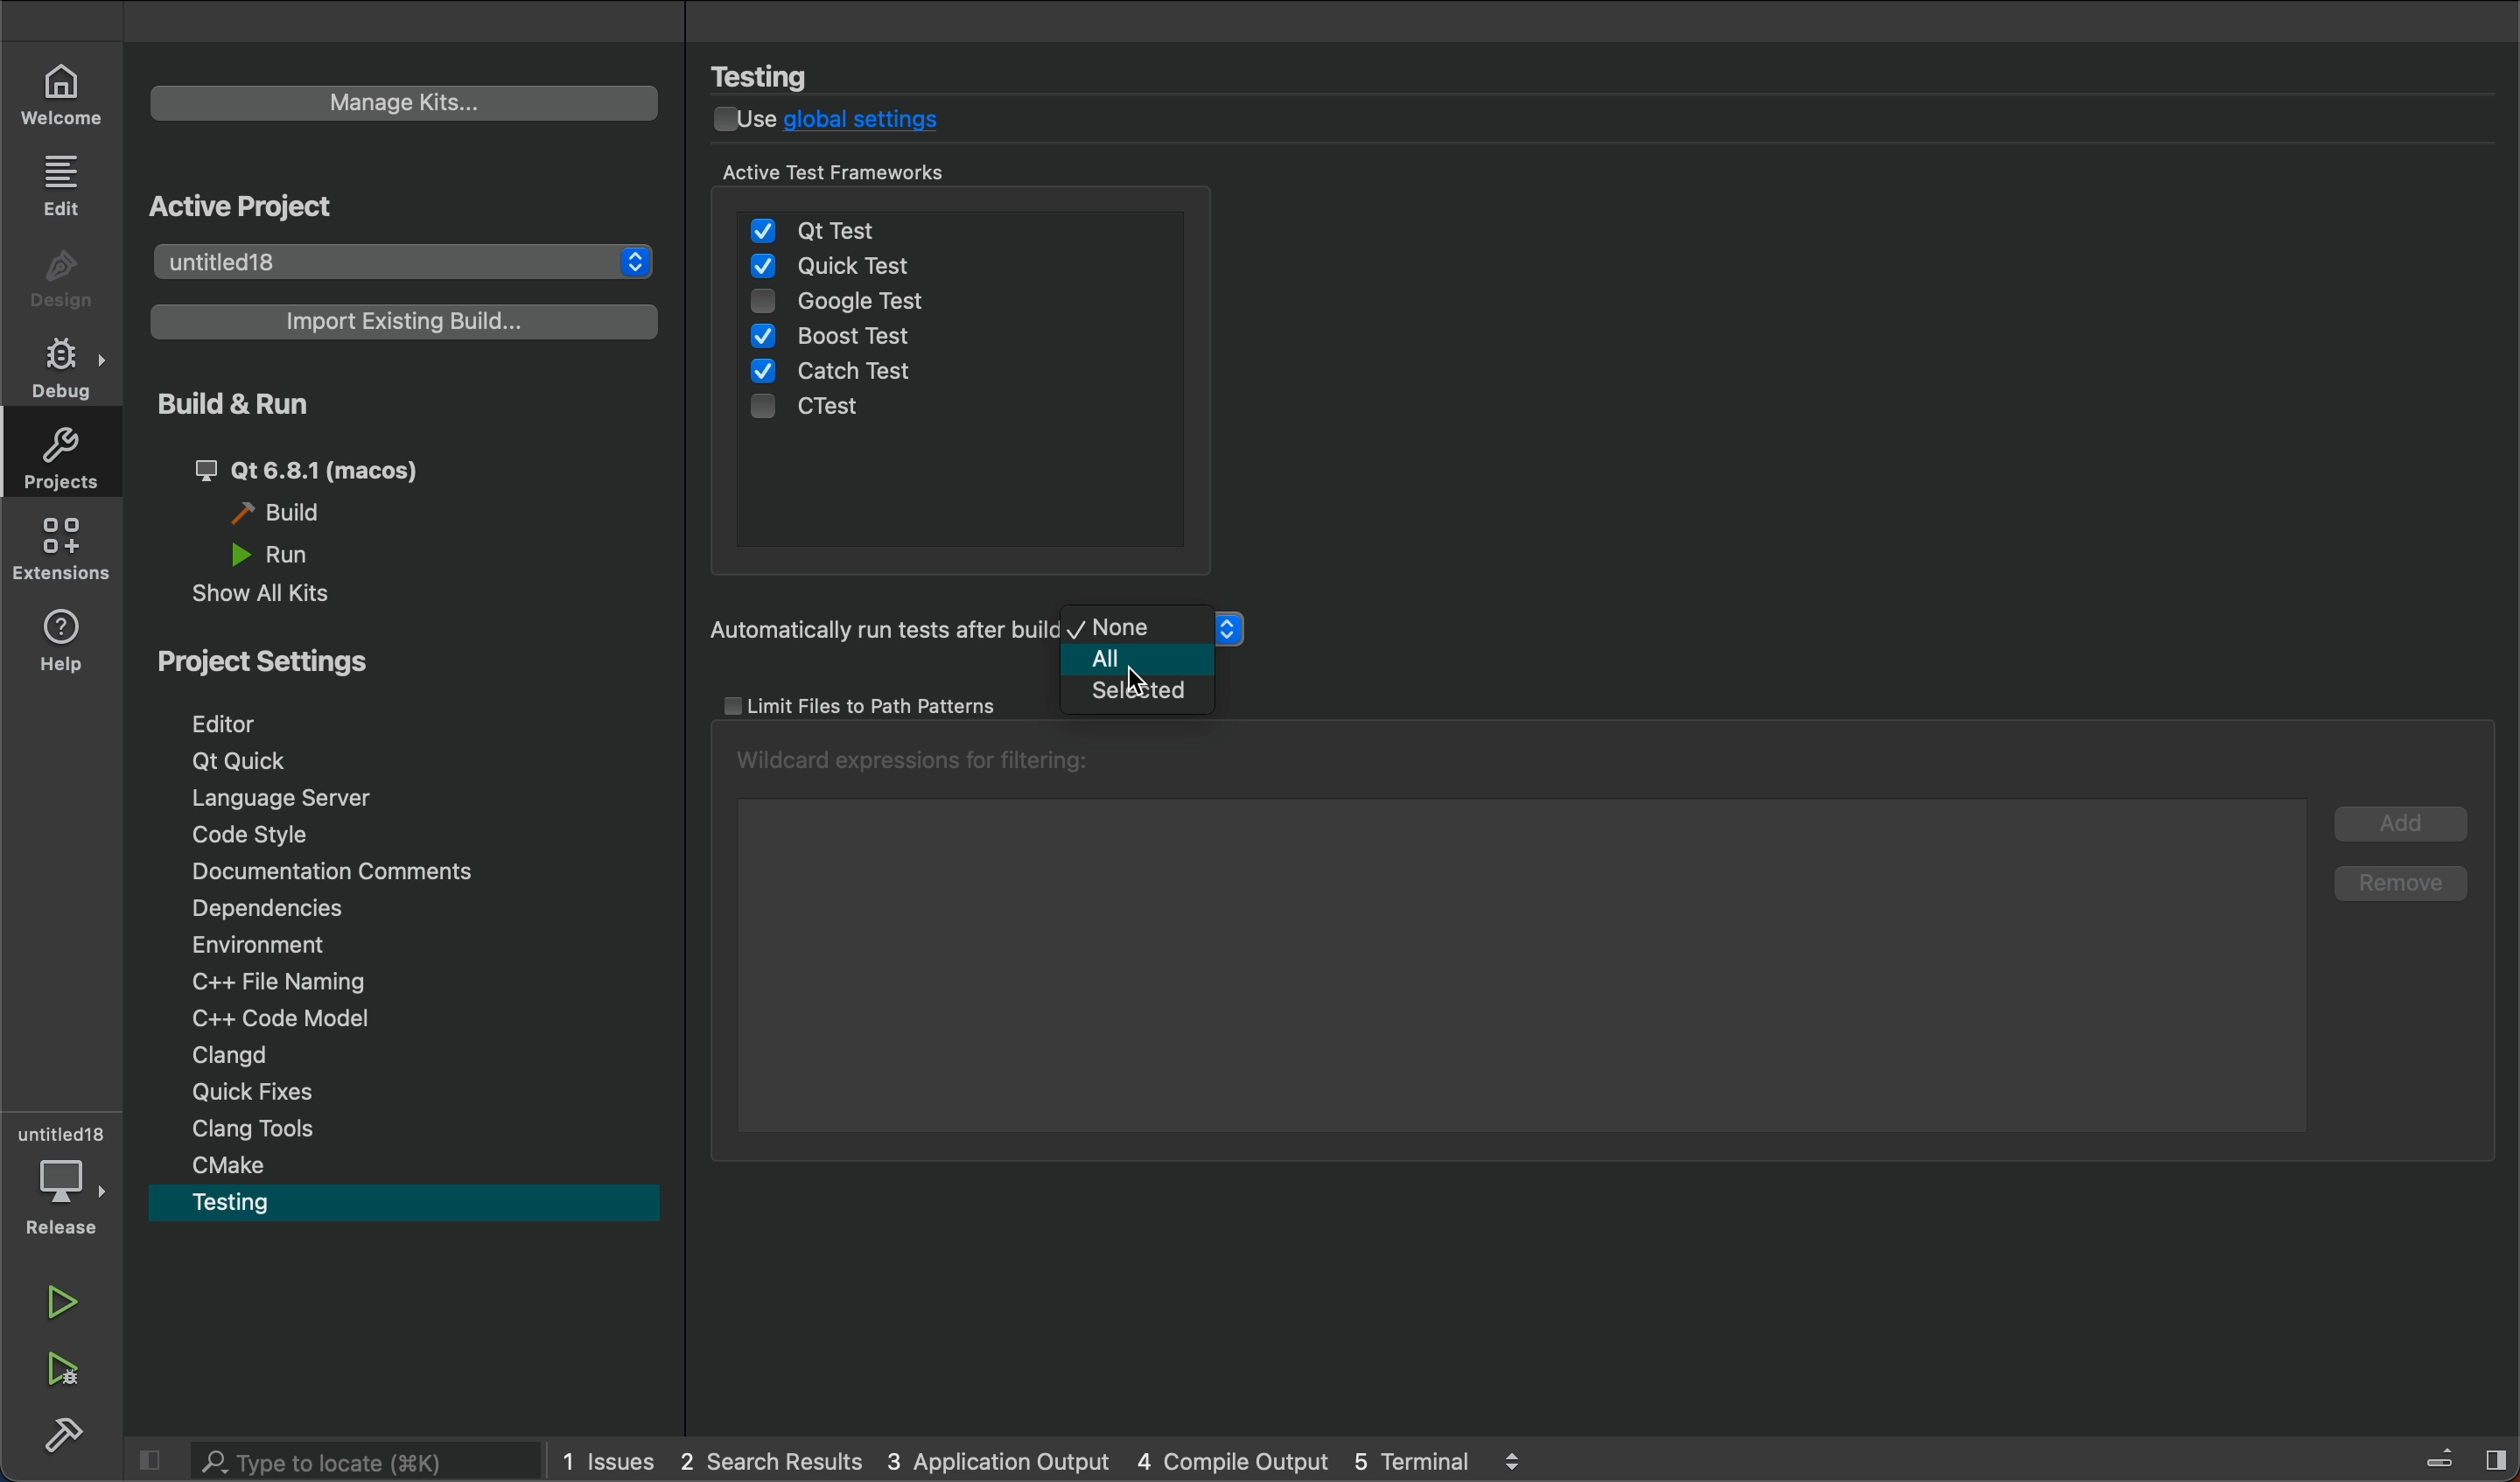 The width and height of the screenshot is (2520, 1482). What do you see at coordinates (2446, 1454) in the screenshot?
I see `close sidebar` at bounding box center [2446, 1454].